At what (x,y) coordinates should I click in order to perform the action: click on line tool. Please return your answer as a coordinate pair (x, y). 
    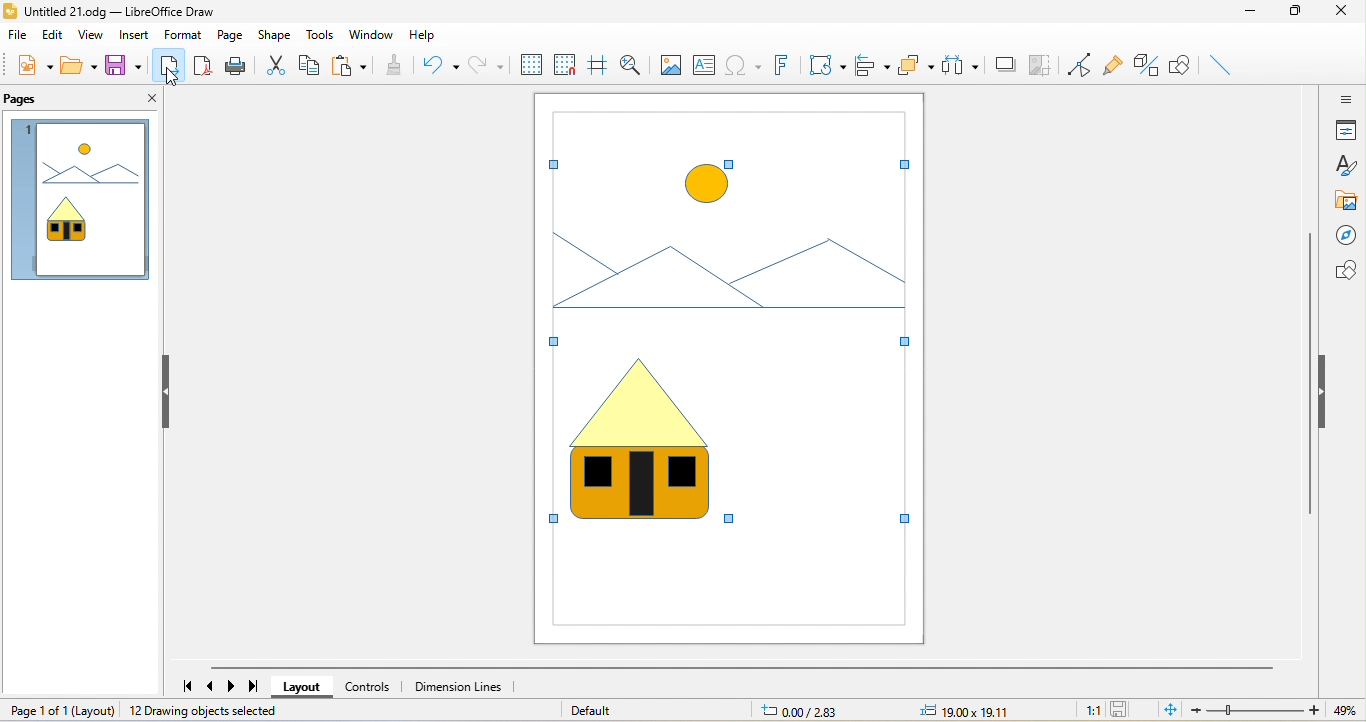
    Looking at the image, I should click on (1224, 67).